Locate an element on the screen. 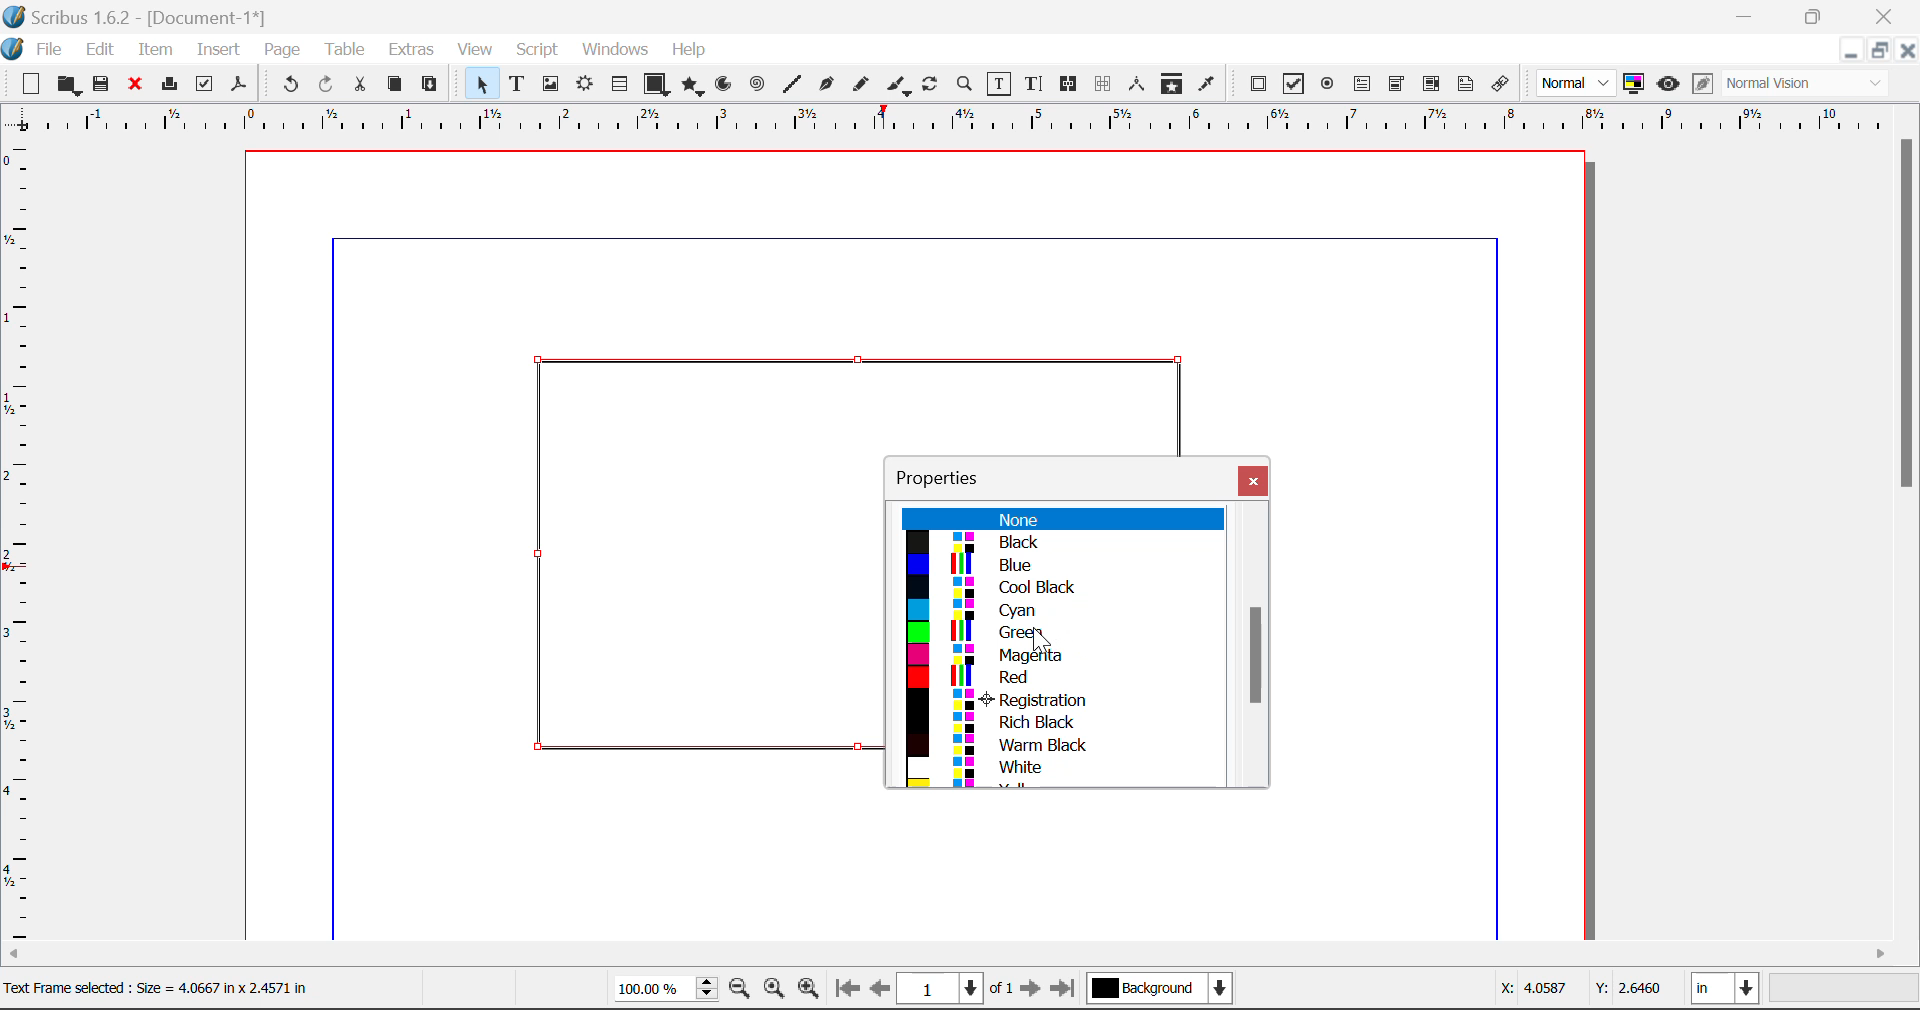 The image size is (1920, 1010). Text Annotation is located at coordinates (1466, 84).